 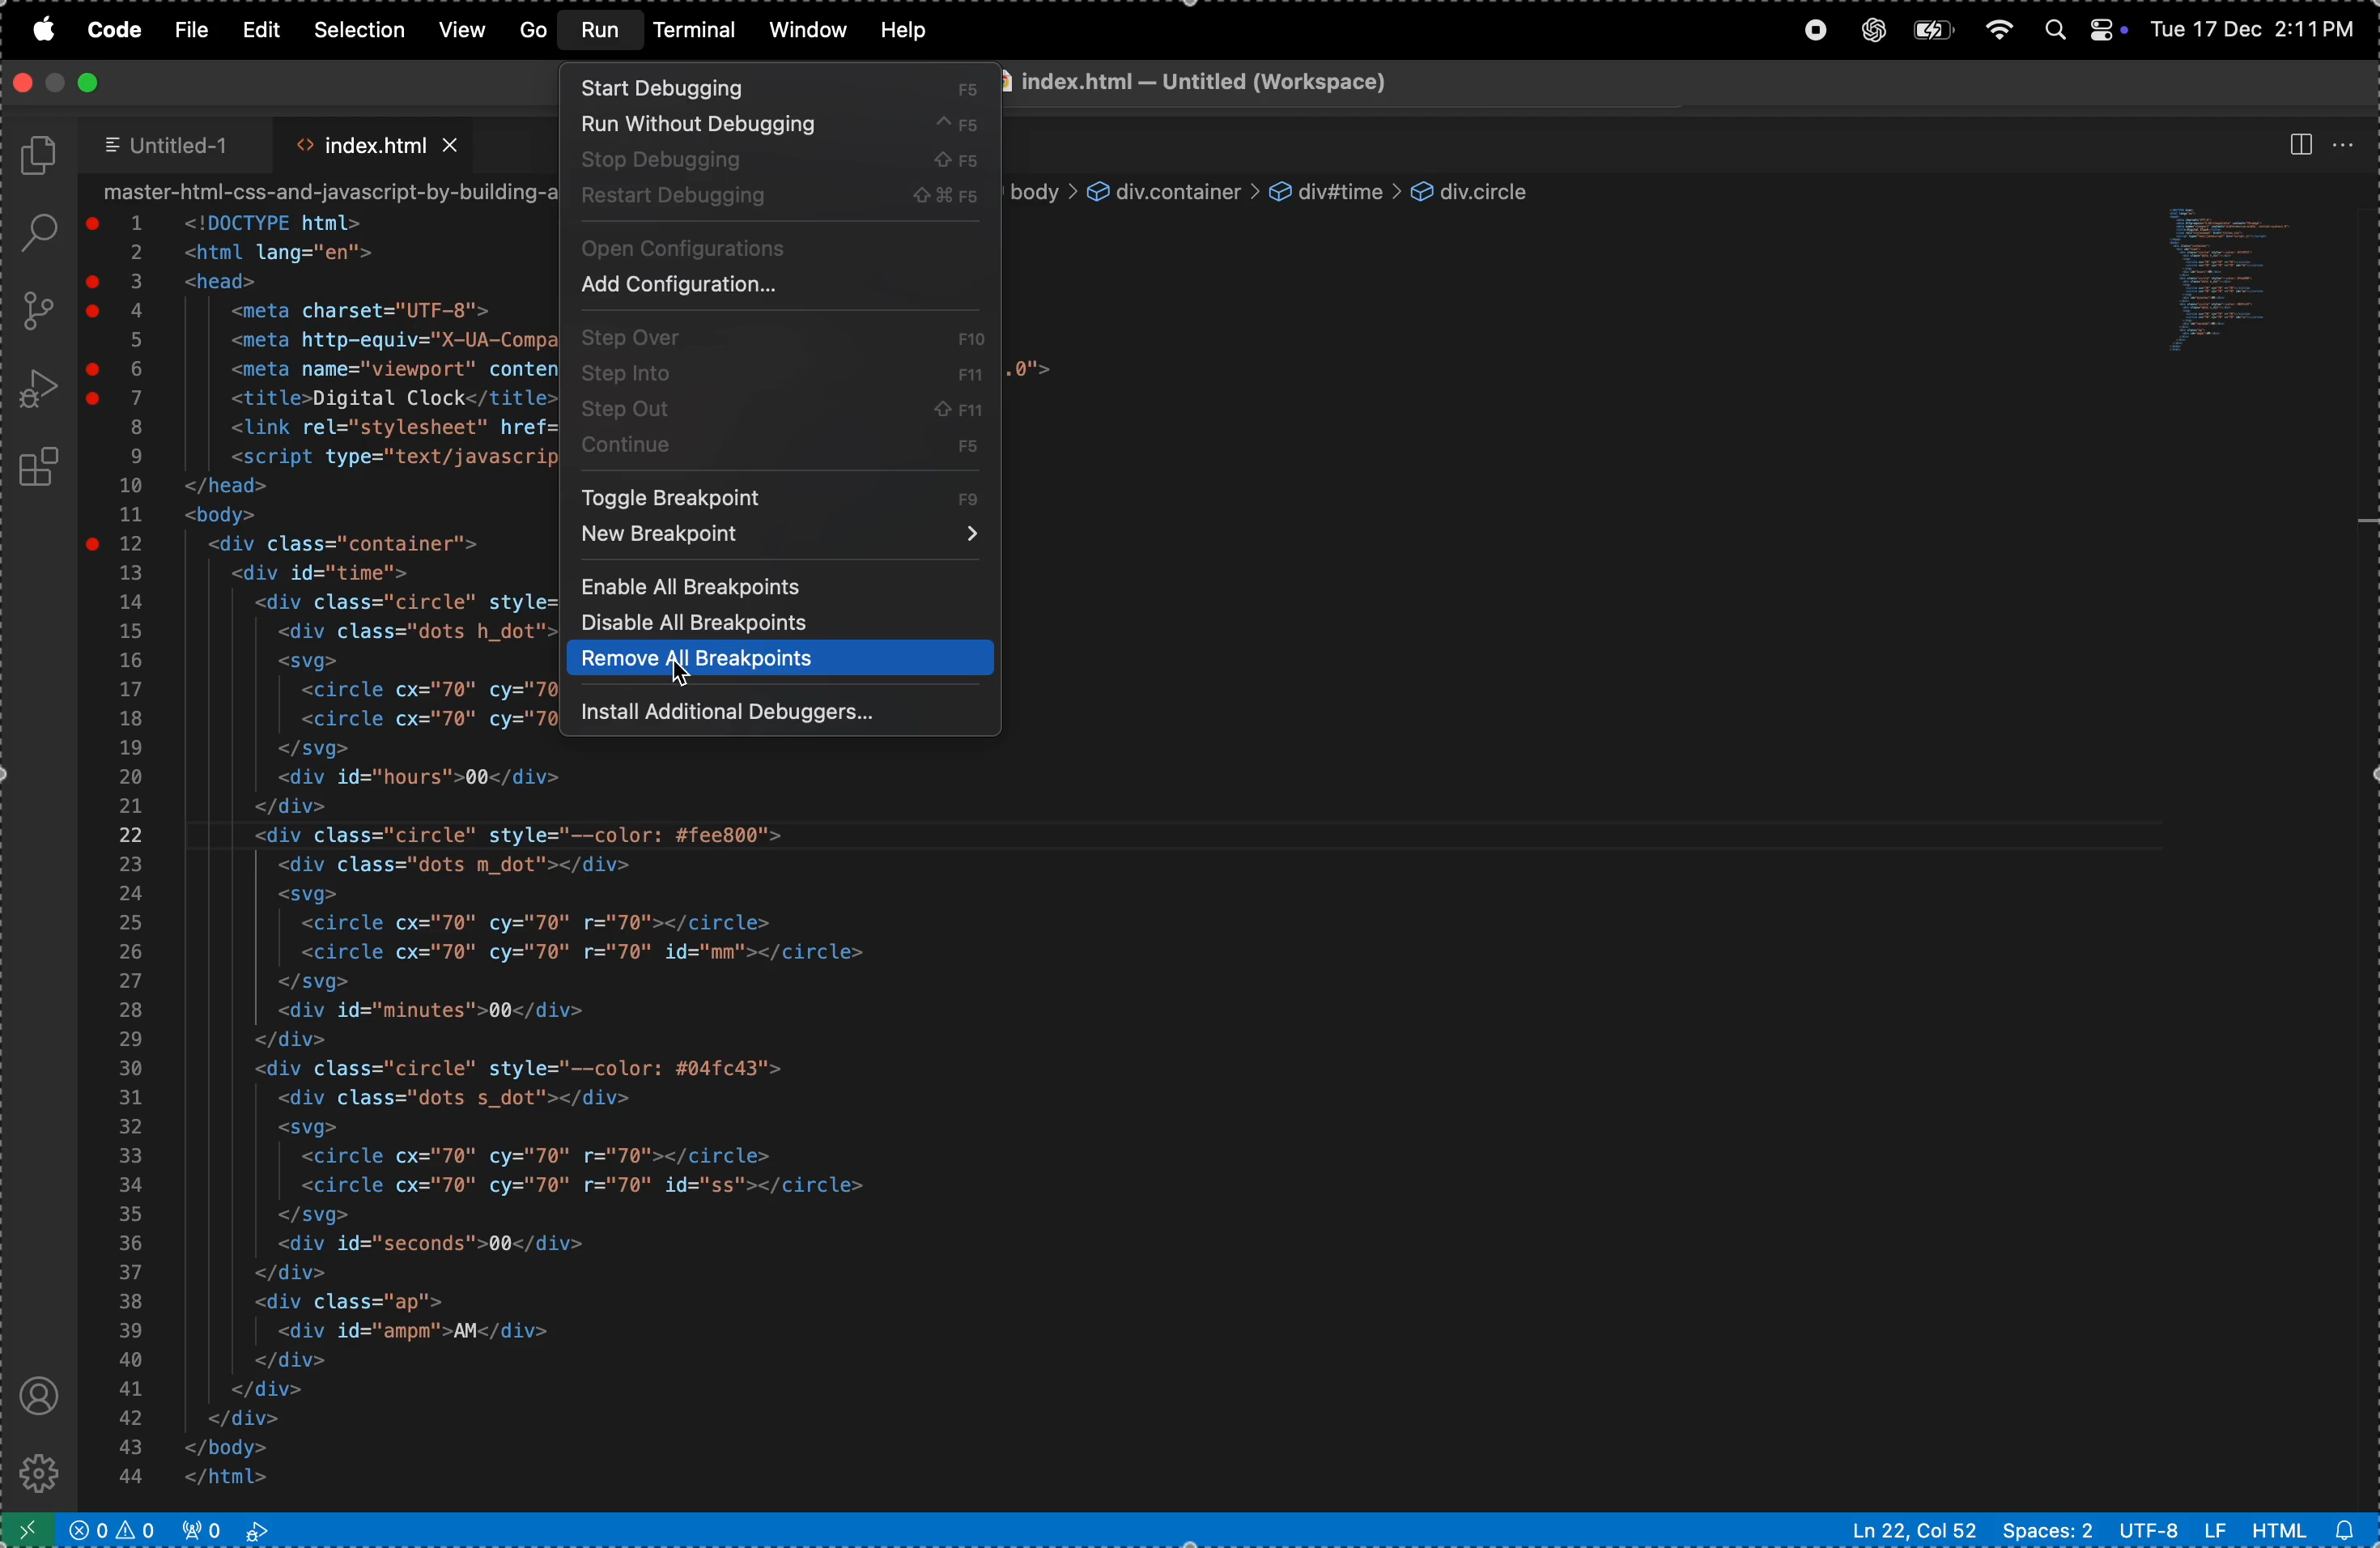 What do you see at coordinates (2247, 278) in the screenshot?
I see `code window ` at bounding box center [2247, 278].